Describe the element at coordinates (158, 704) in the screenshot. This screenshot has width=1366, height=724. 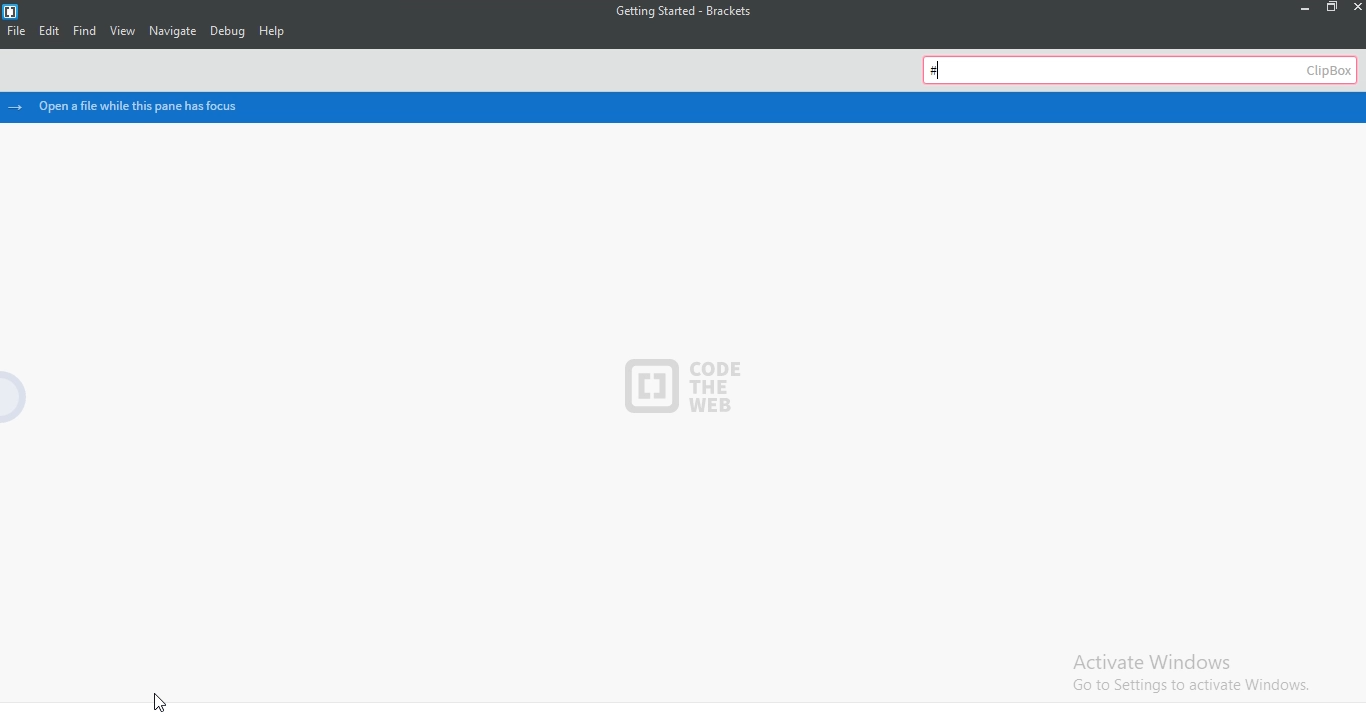
I see `cursor` at that location.